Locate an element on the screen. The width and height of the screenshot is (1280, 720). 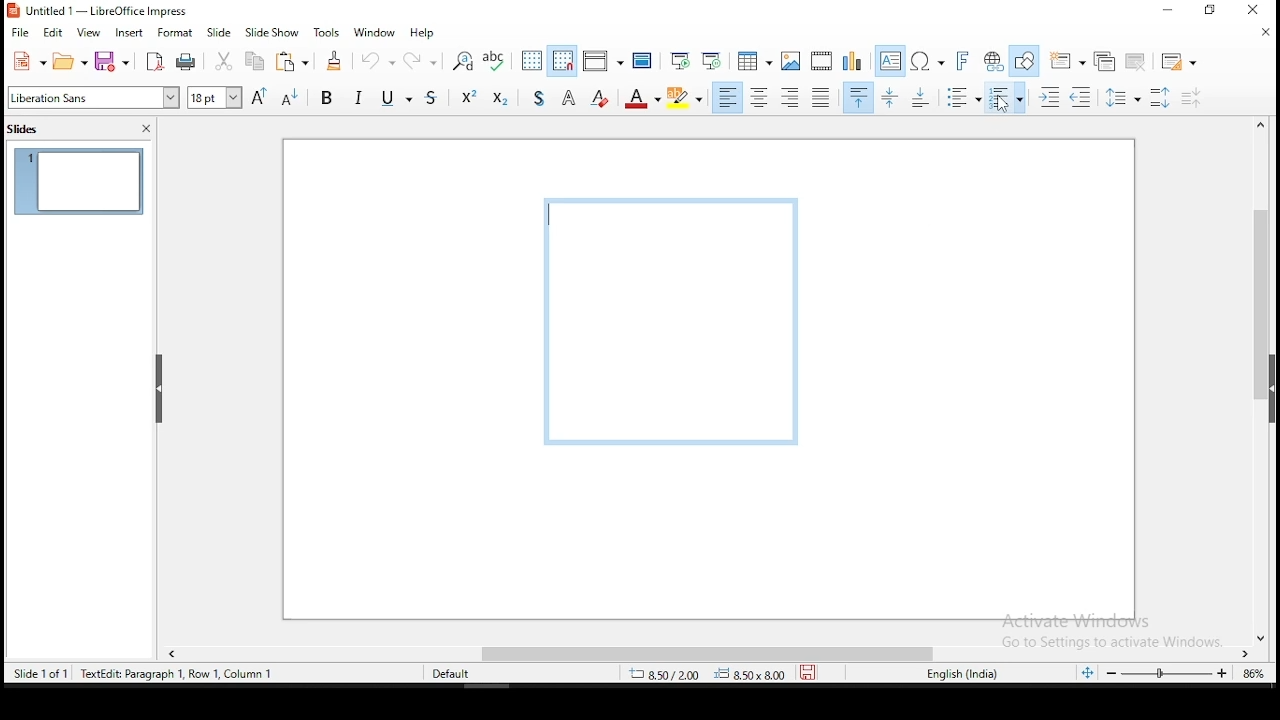
text box is located at coordinates (888, 61).